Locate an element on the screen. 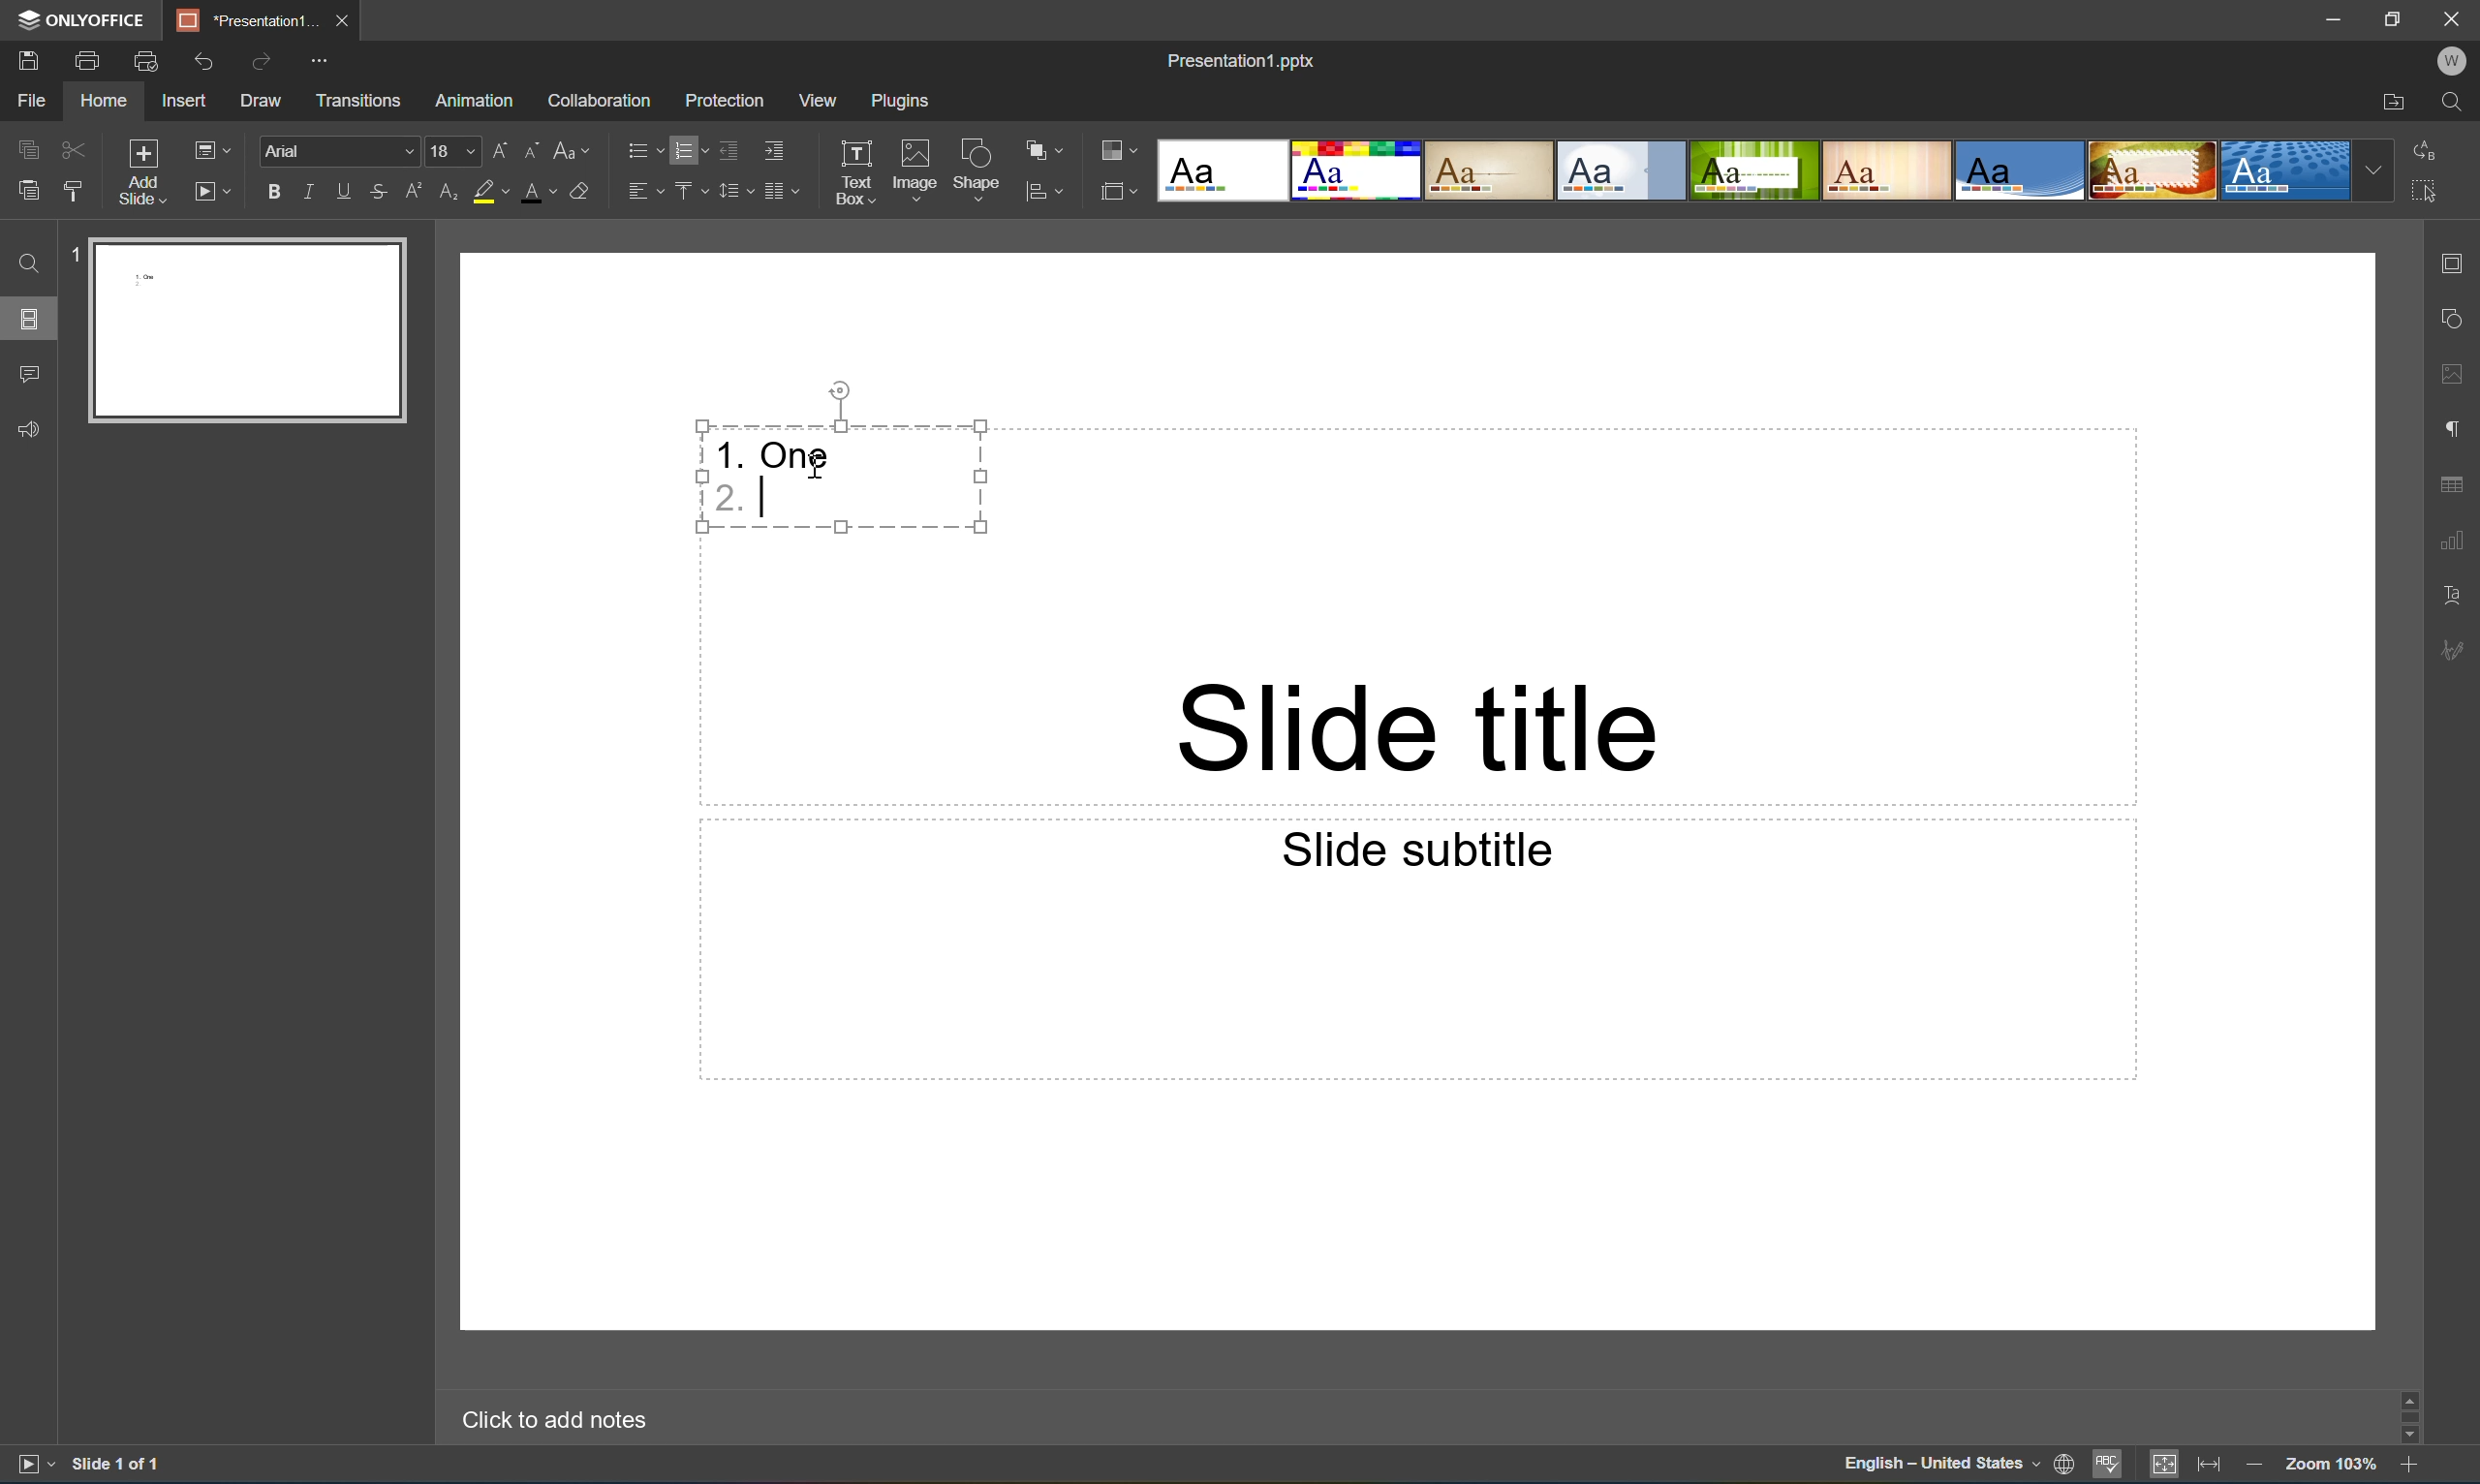  type of slides is located at coordinates (1779, 170).